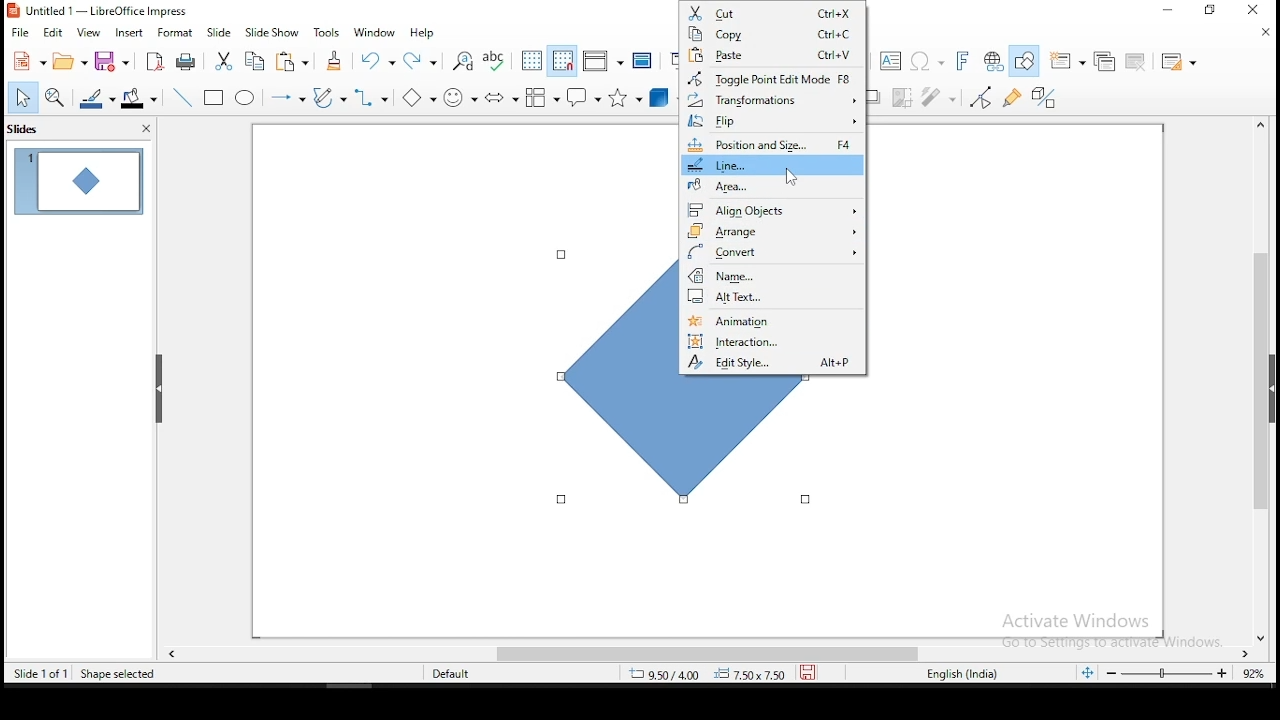 The height and width of the screenshot is (720, 1280). I want to click on close, so click(144, 128).